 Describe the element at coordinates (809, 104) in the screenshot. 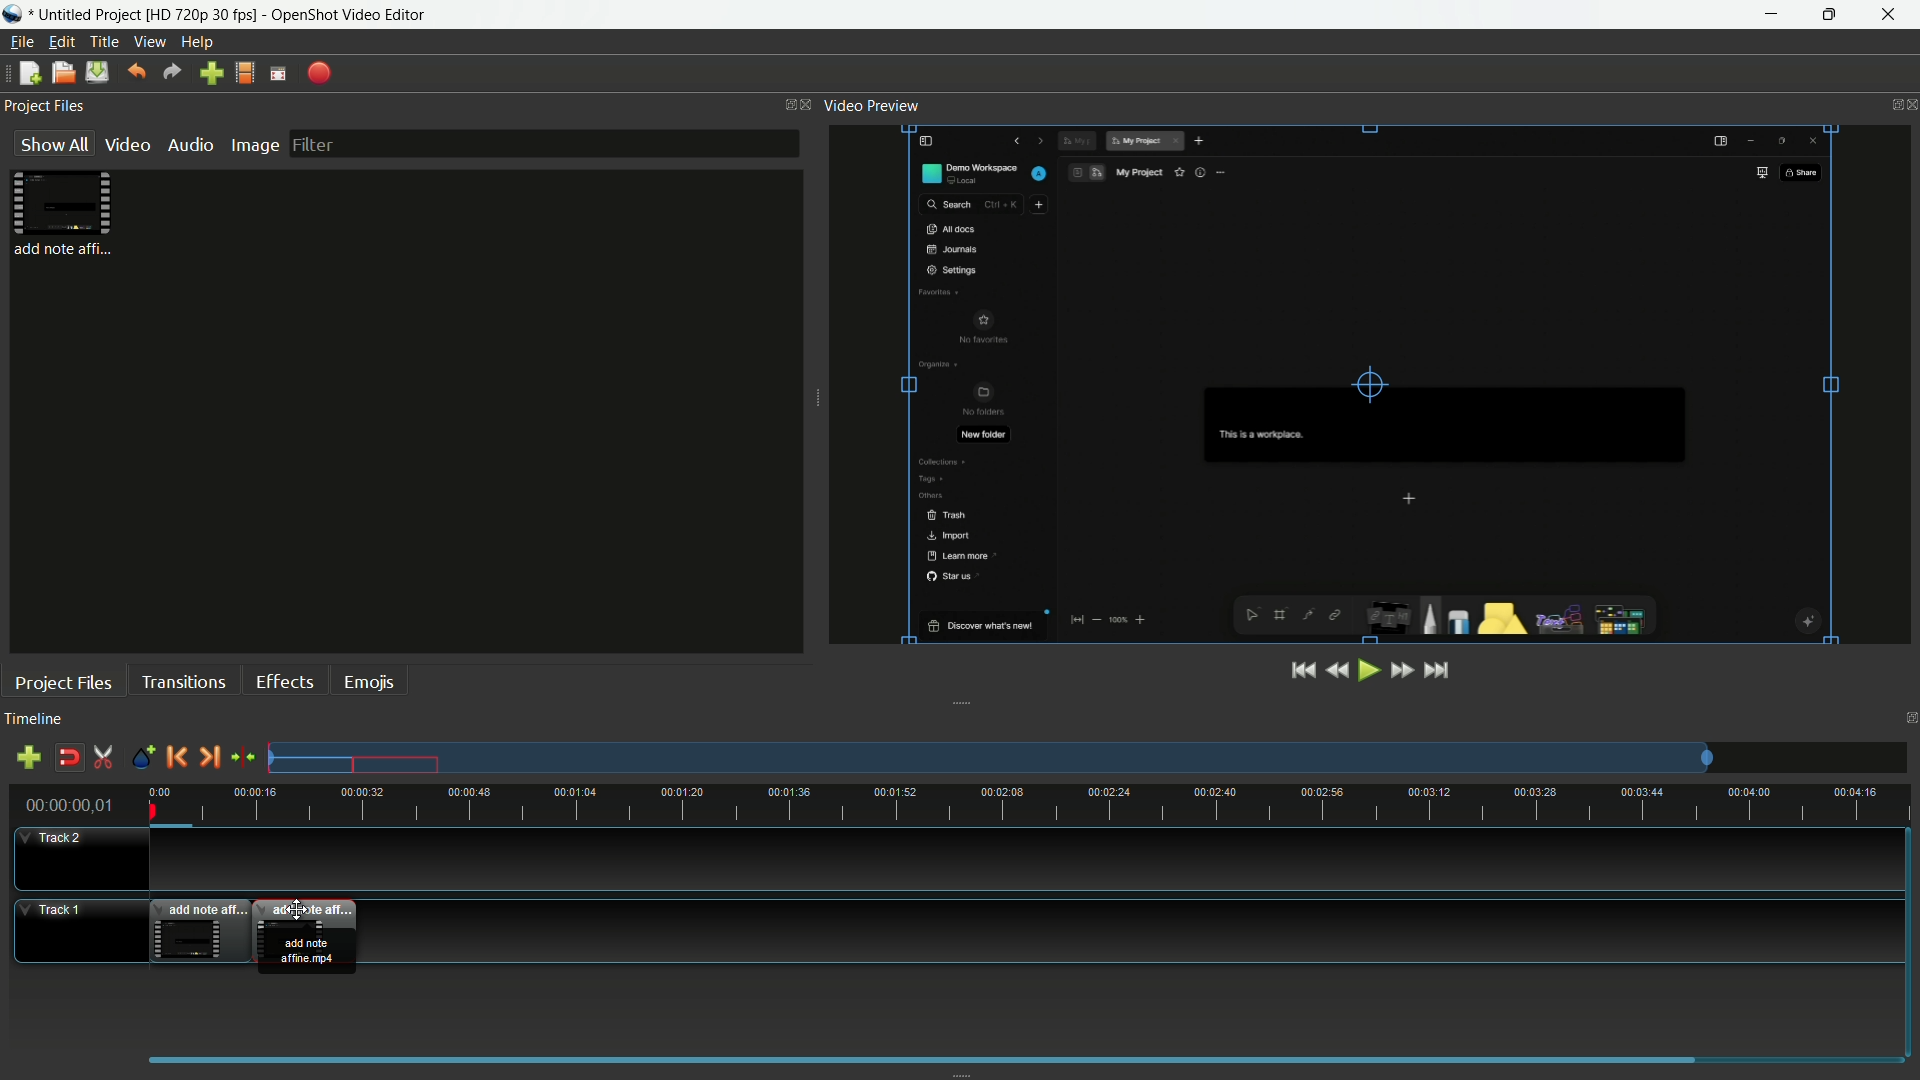

I see `close project files` at that location.